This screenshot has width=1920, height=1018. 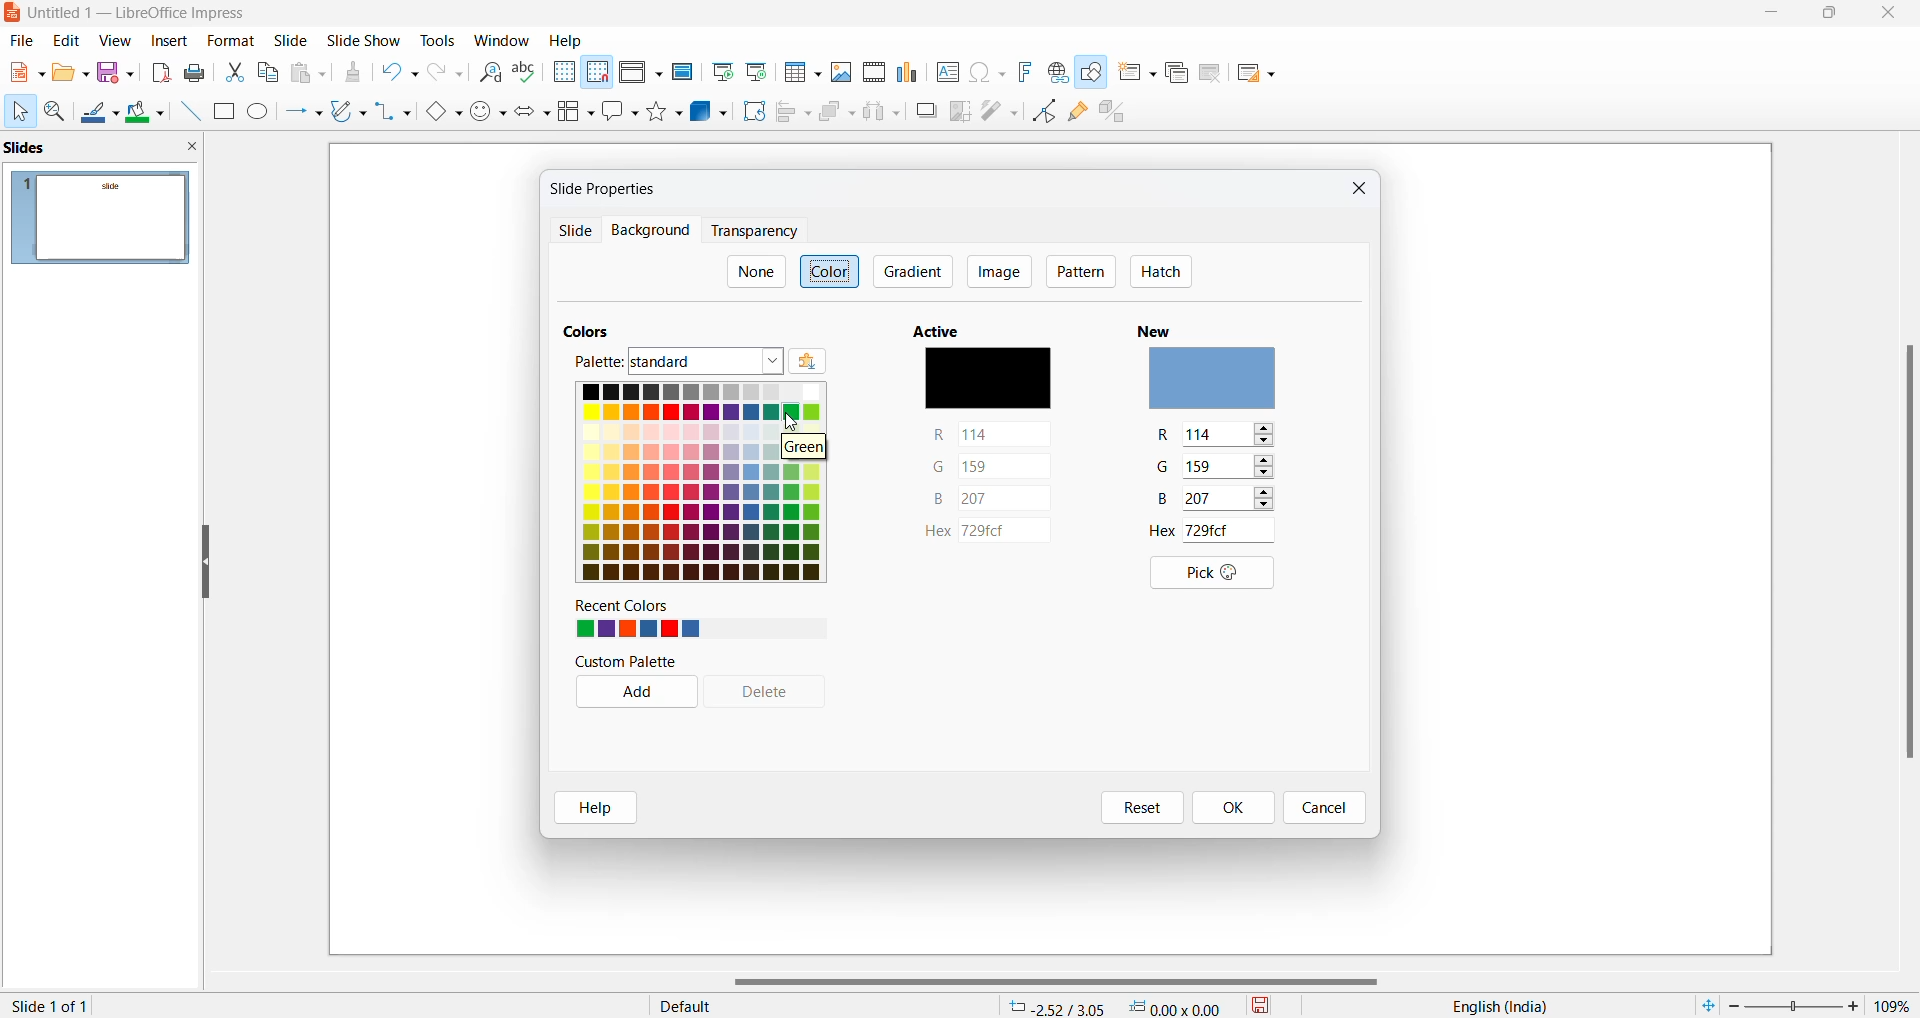 I want to click on insert image, so click(x=842, y=71).